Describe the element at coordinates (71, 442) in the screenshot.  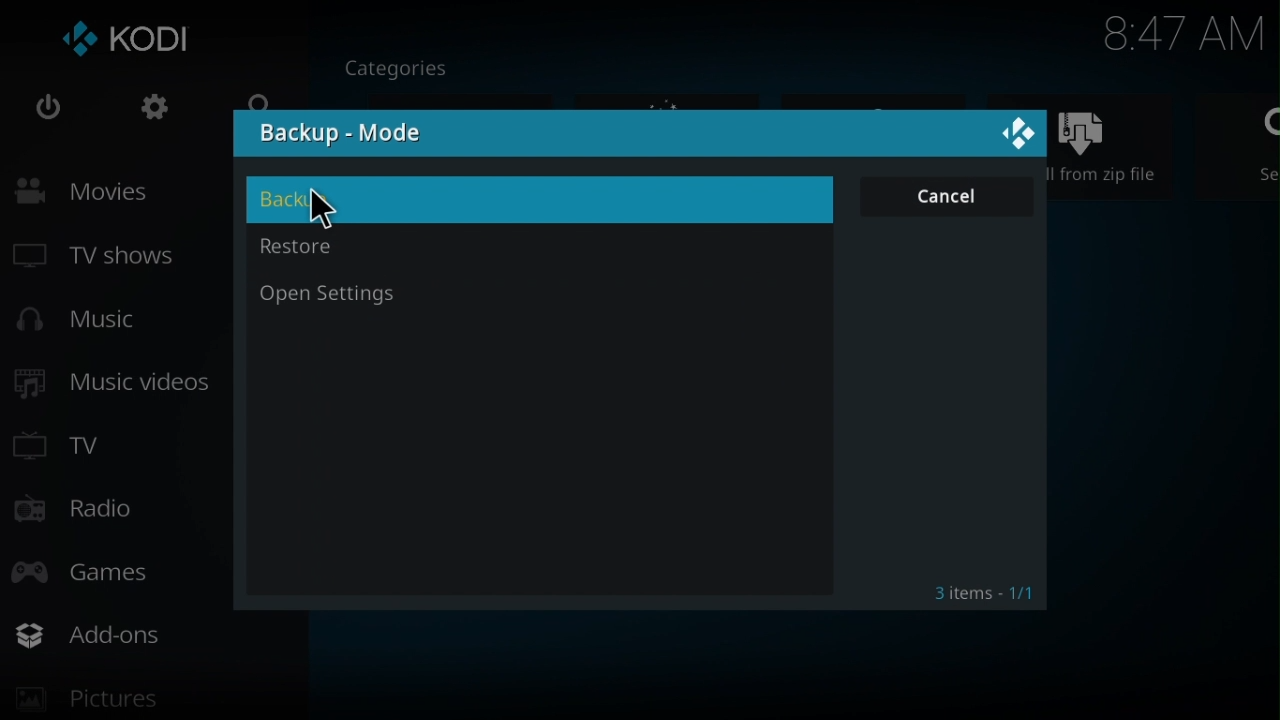
I see `TV` at that location.